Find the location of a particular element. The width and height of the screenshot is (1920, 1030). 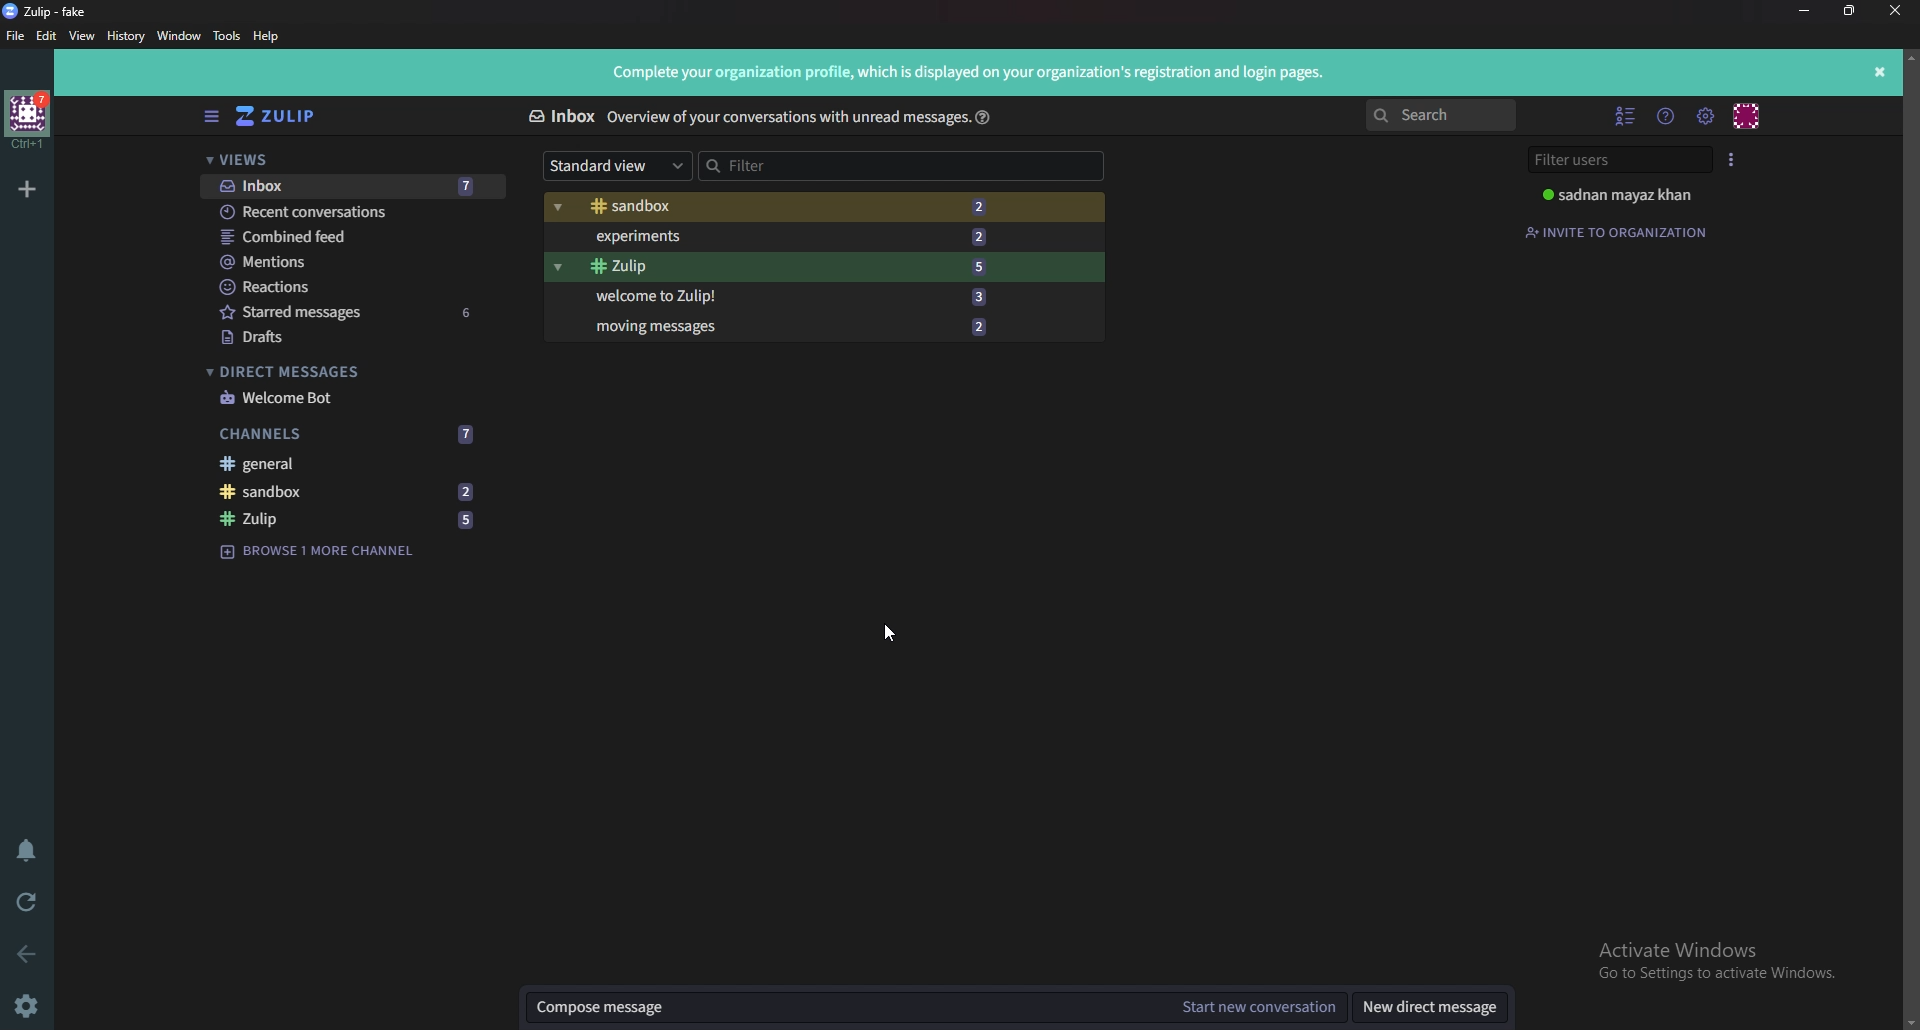

Scroll bar is located at coordinates (1910, 536).